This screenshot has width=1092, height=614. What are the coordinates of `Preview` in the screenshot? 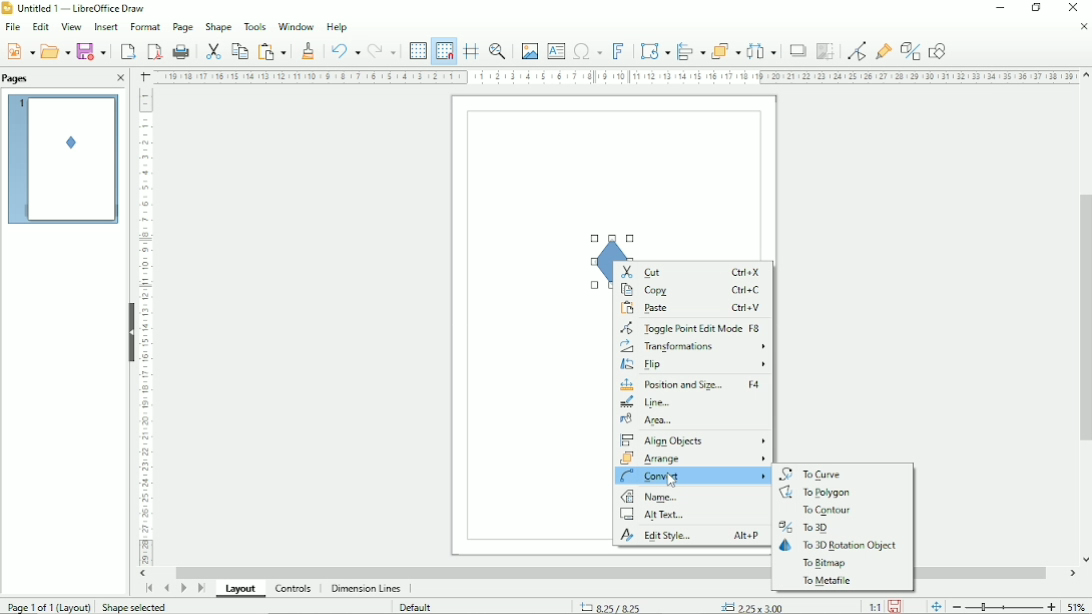 It's located at (64, 160).